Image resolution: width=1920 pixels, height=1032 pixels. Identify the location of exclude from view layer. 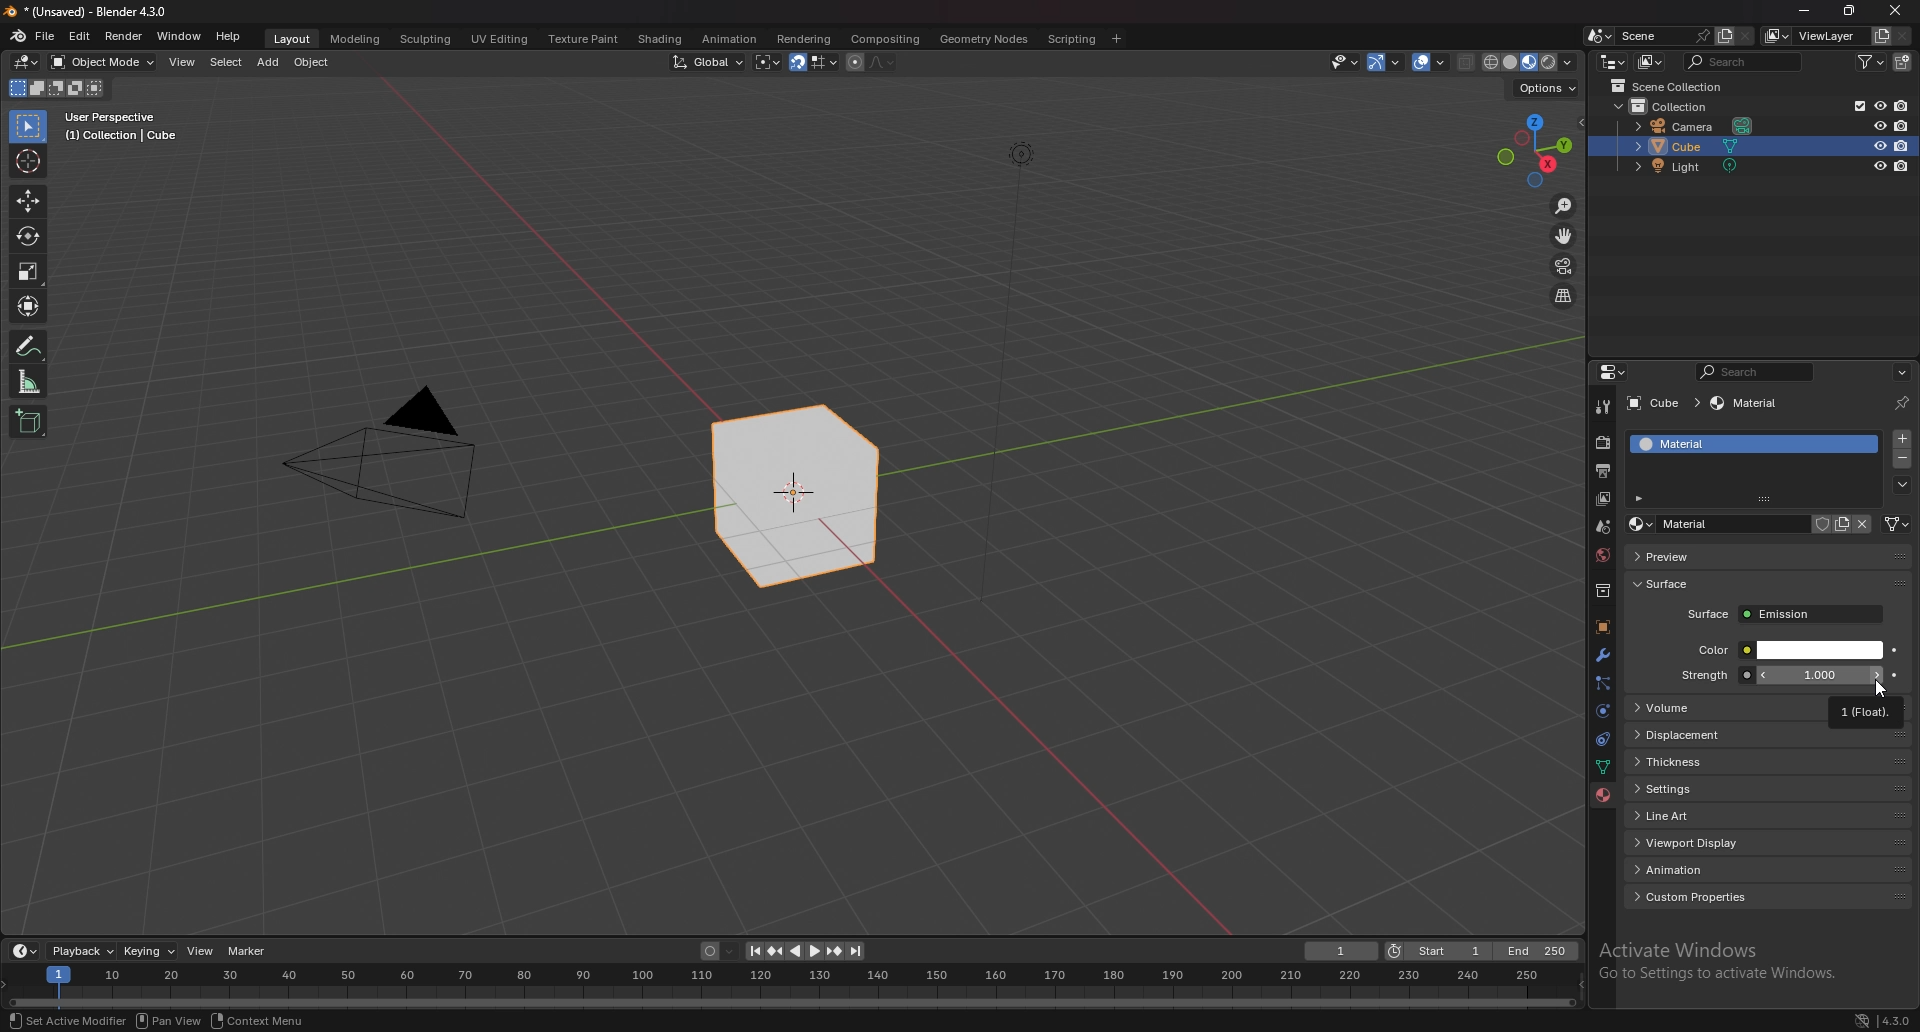
(1854, 105).